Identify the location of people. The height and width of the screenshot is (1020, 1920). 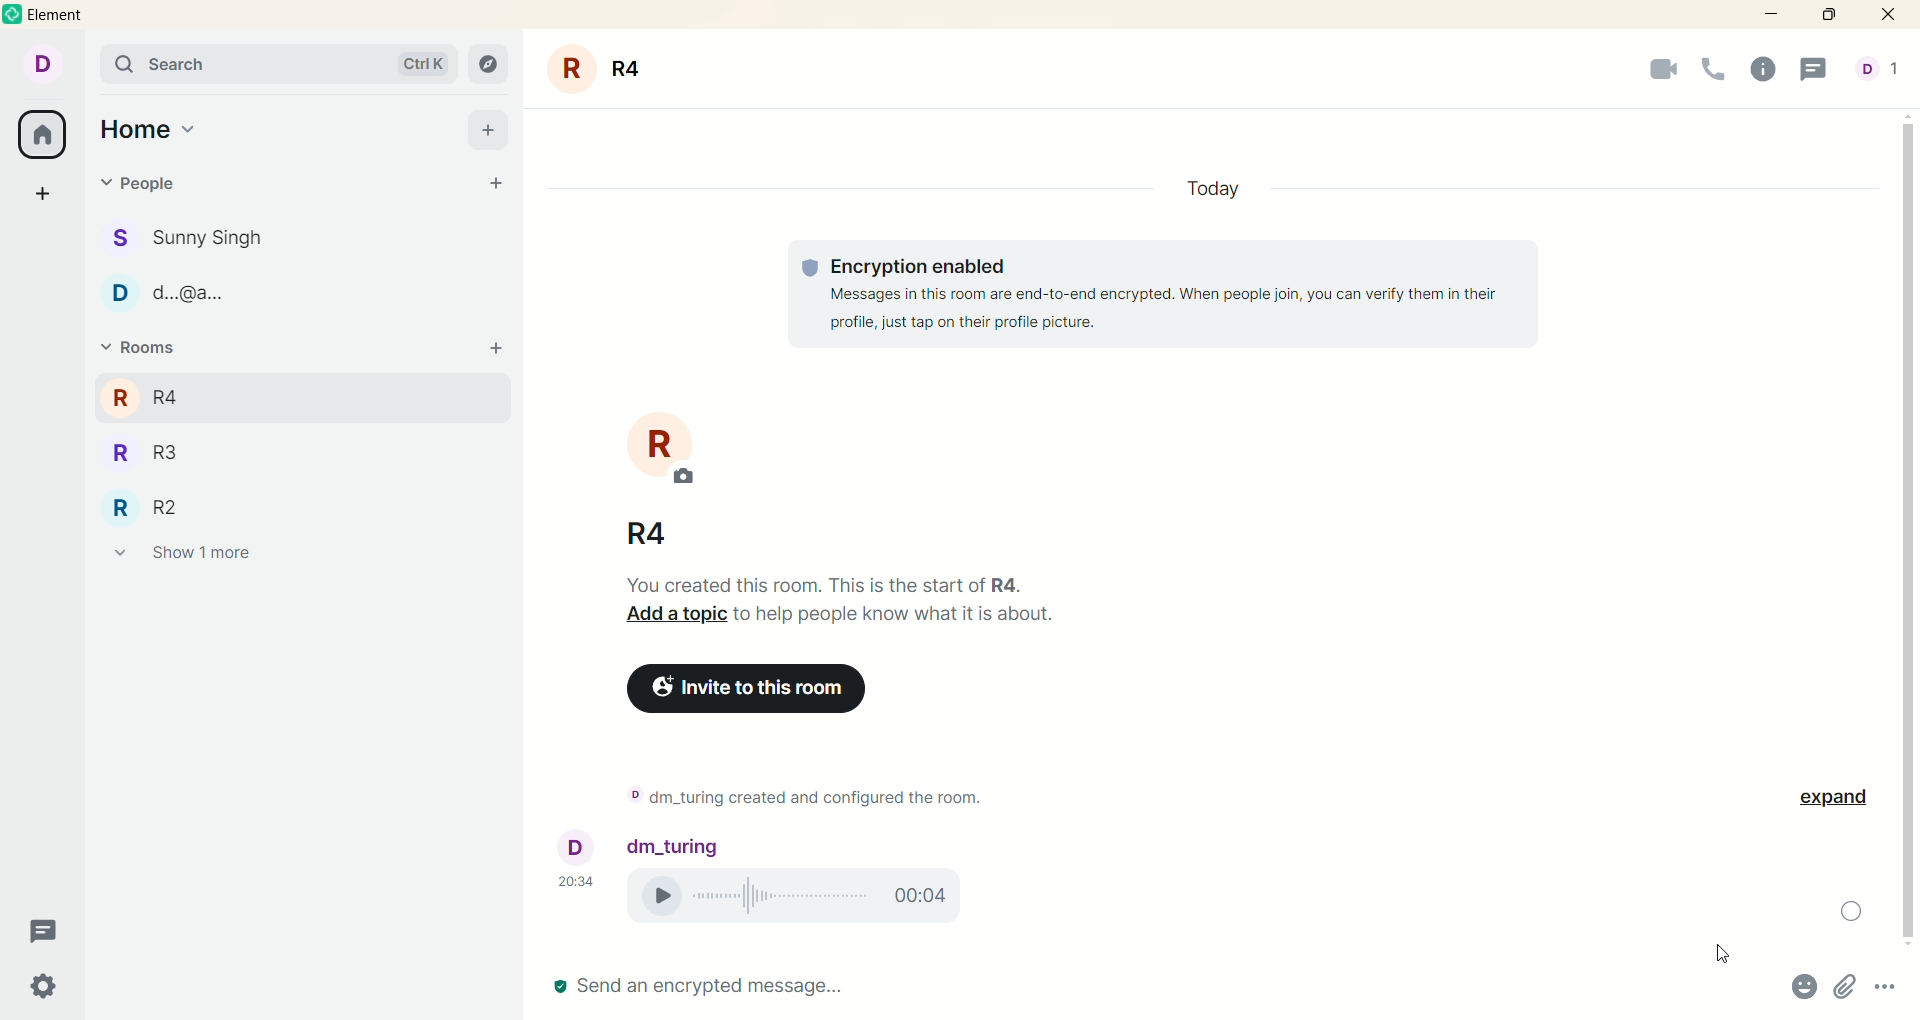
(204, 298).